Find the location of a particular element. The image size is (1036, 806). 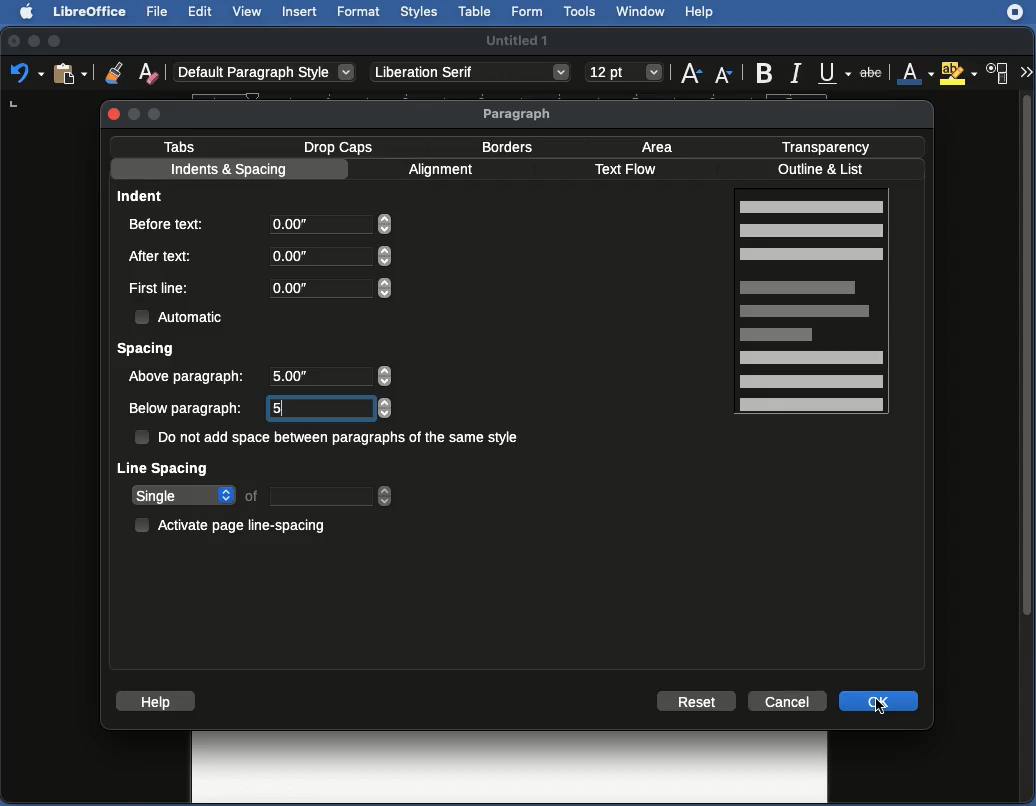

Tools is located at coordinates (581, 12).